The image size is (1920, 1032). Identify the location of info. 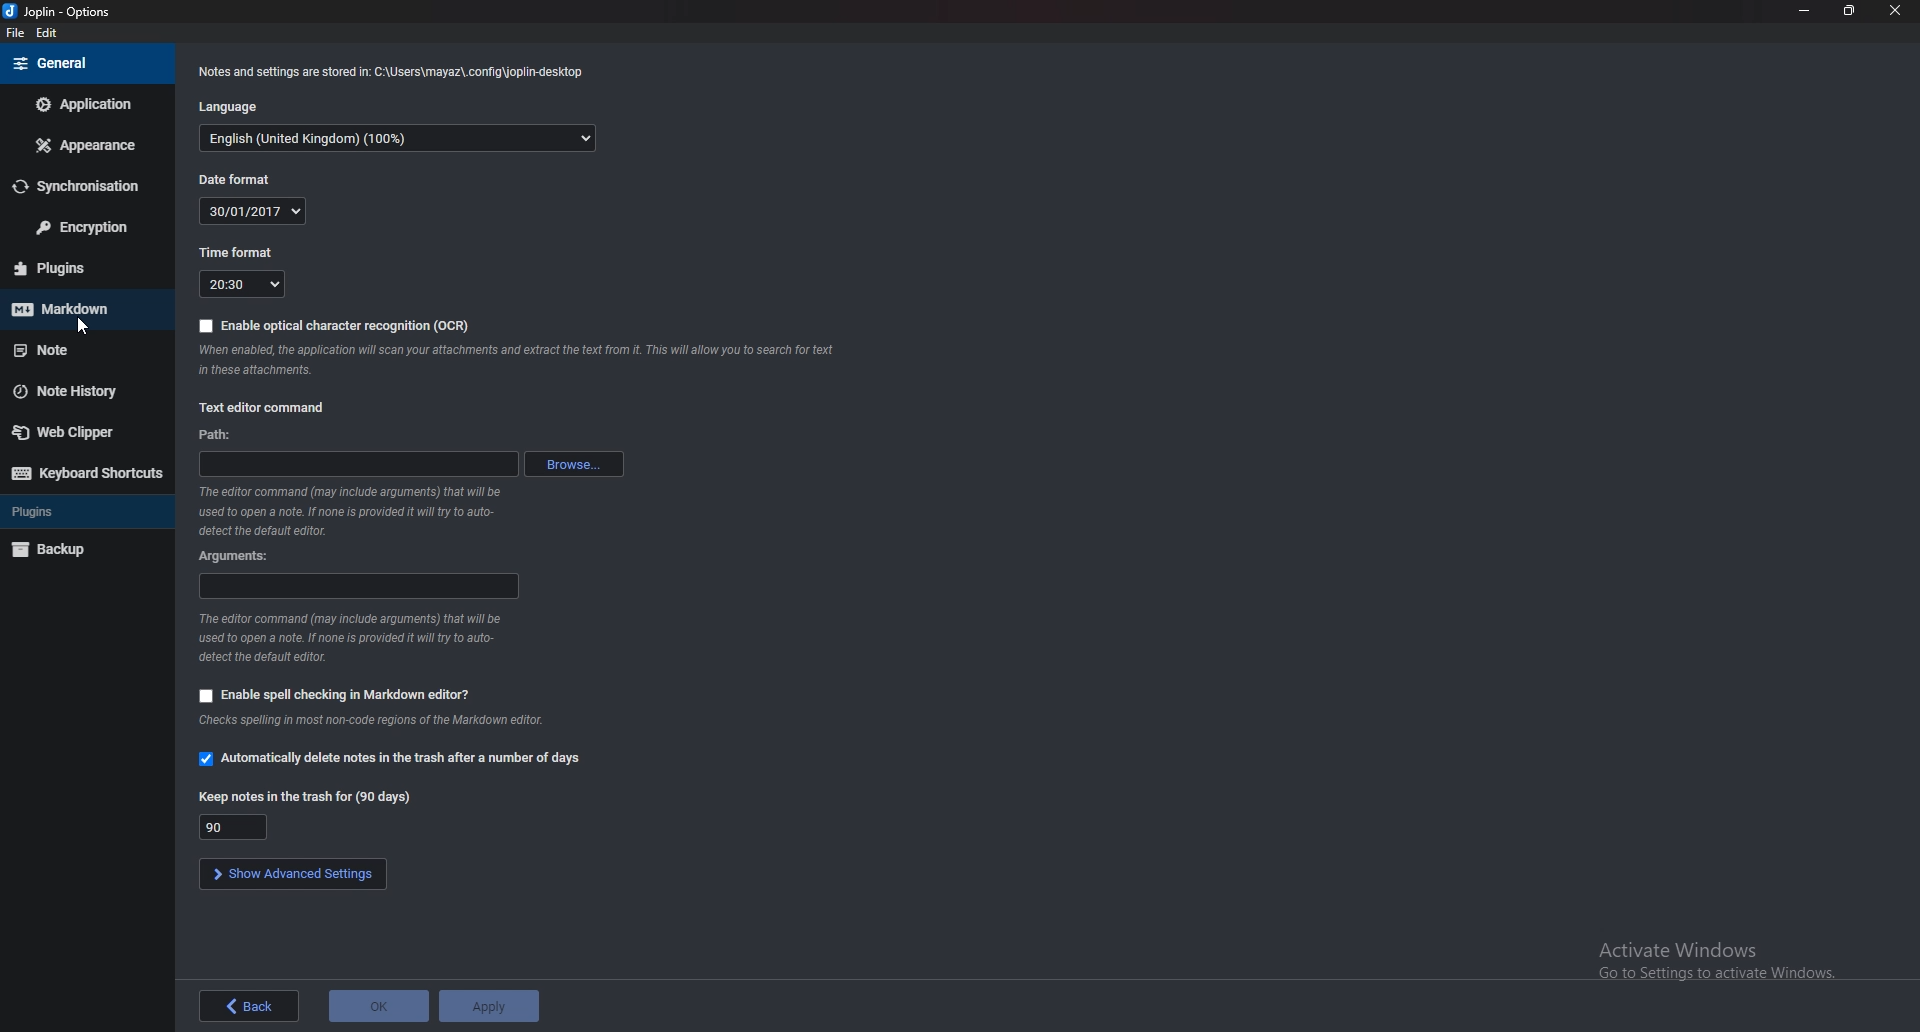
(351, 637).